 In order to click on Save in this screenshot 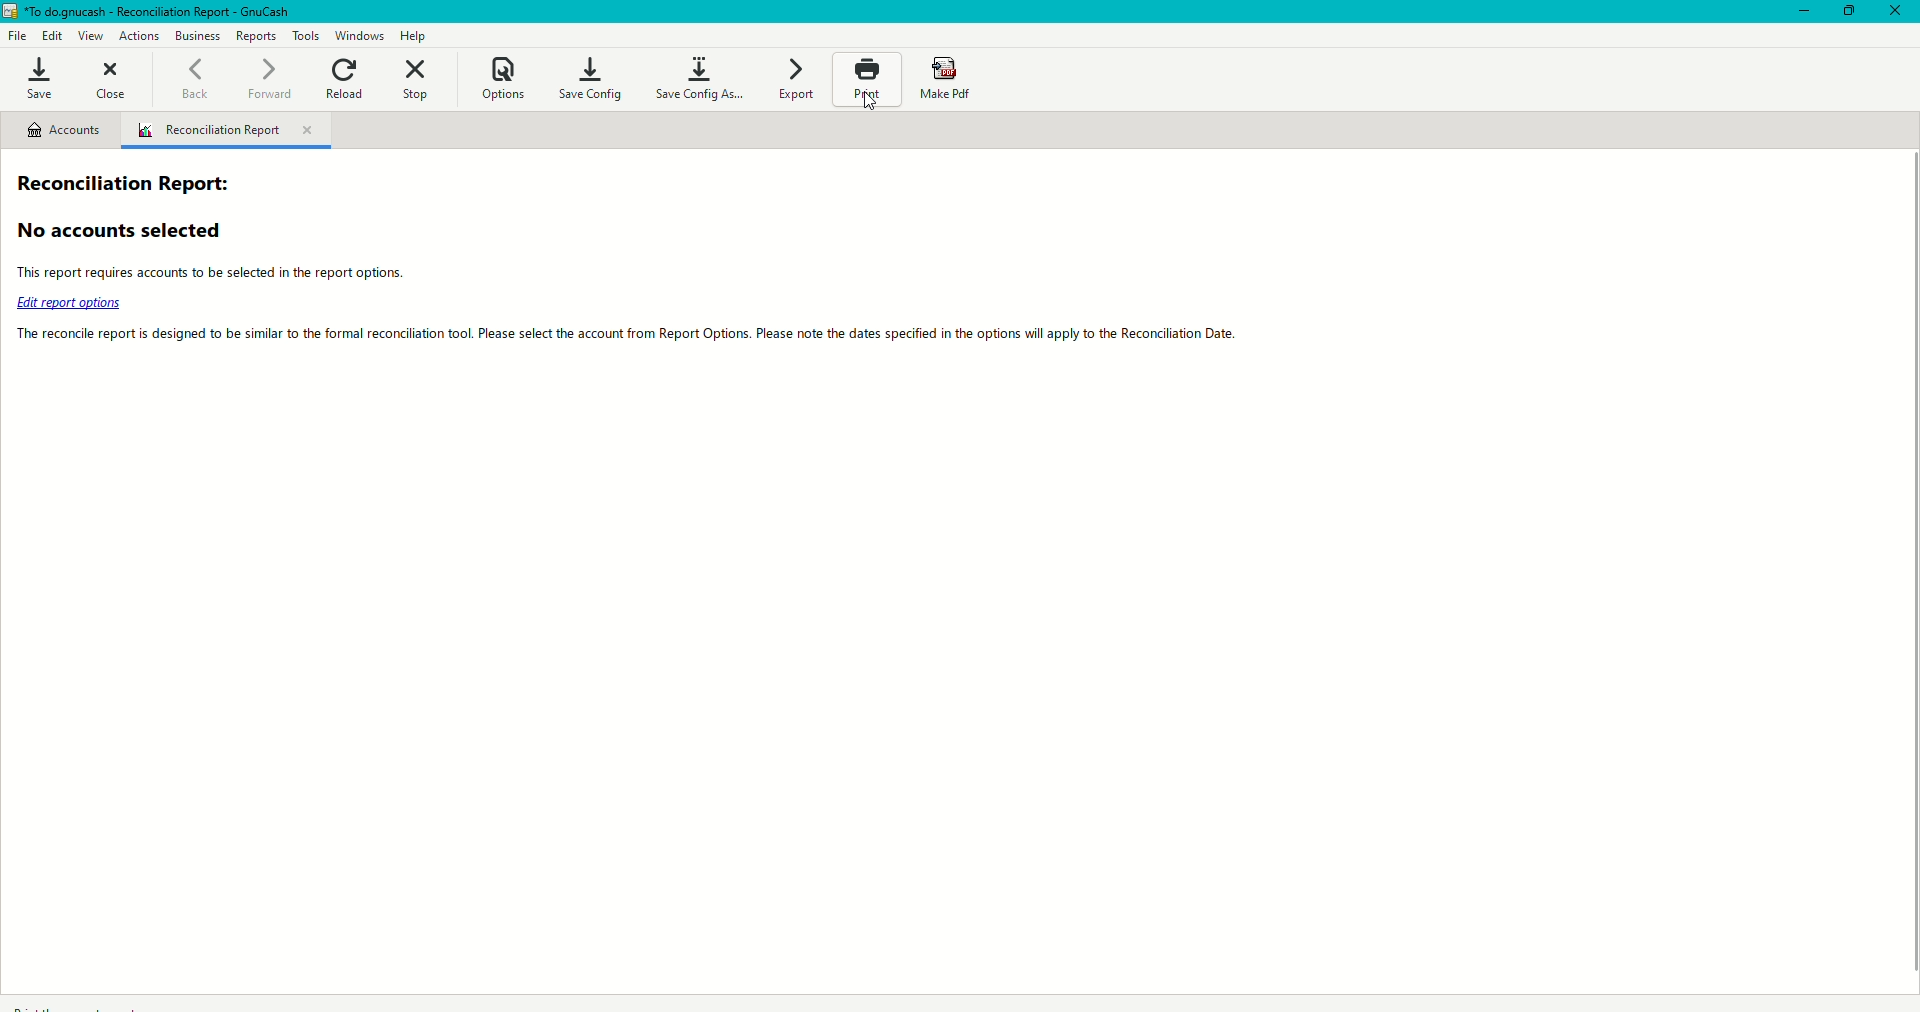, I will do `click(36, 79)`.